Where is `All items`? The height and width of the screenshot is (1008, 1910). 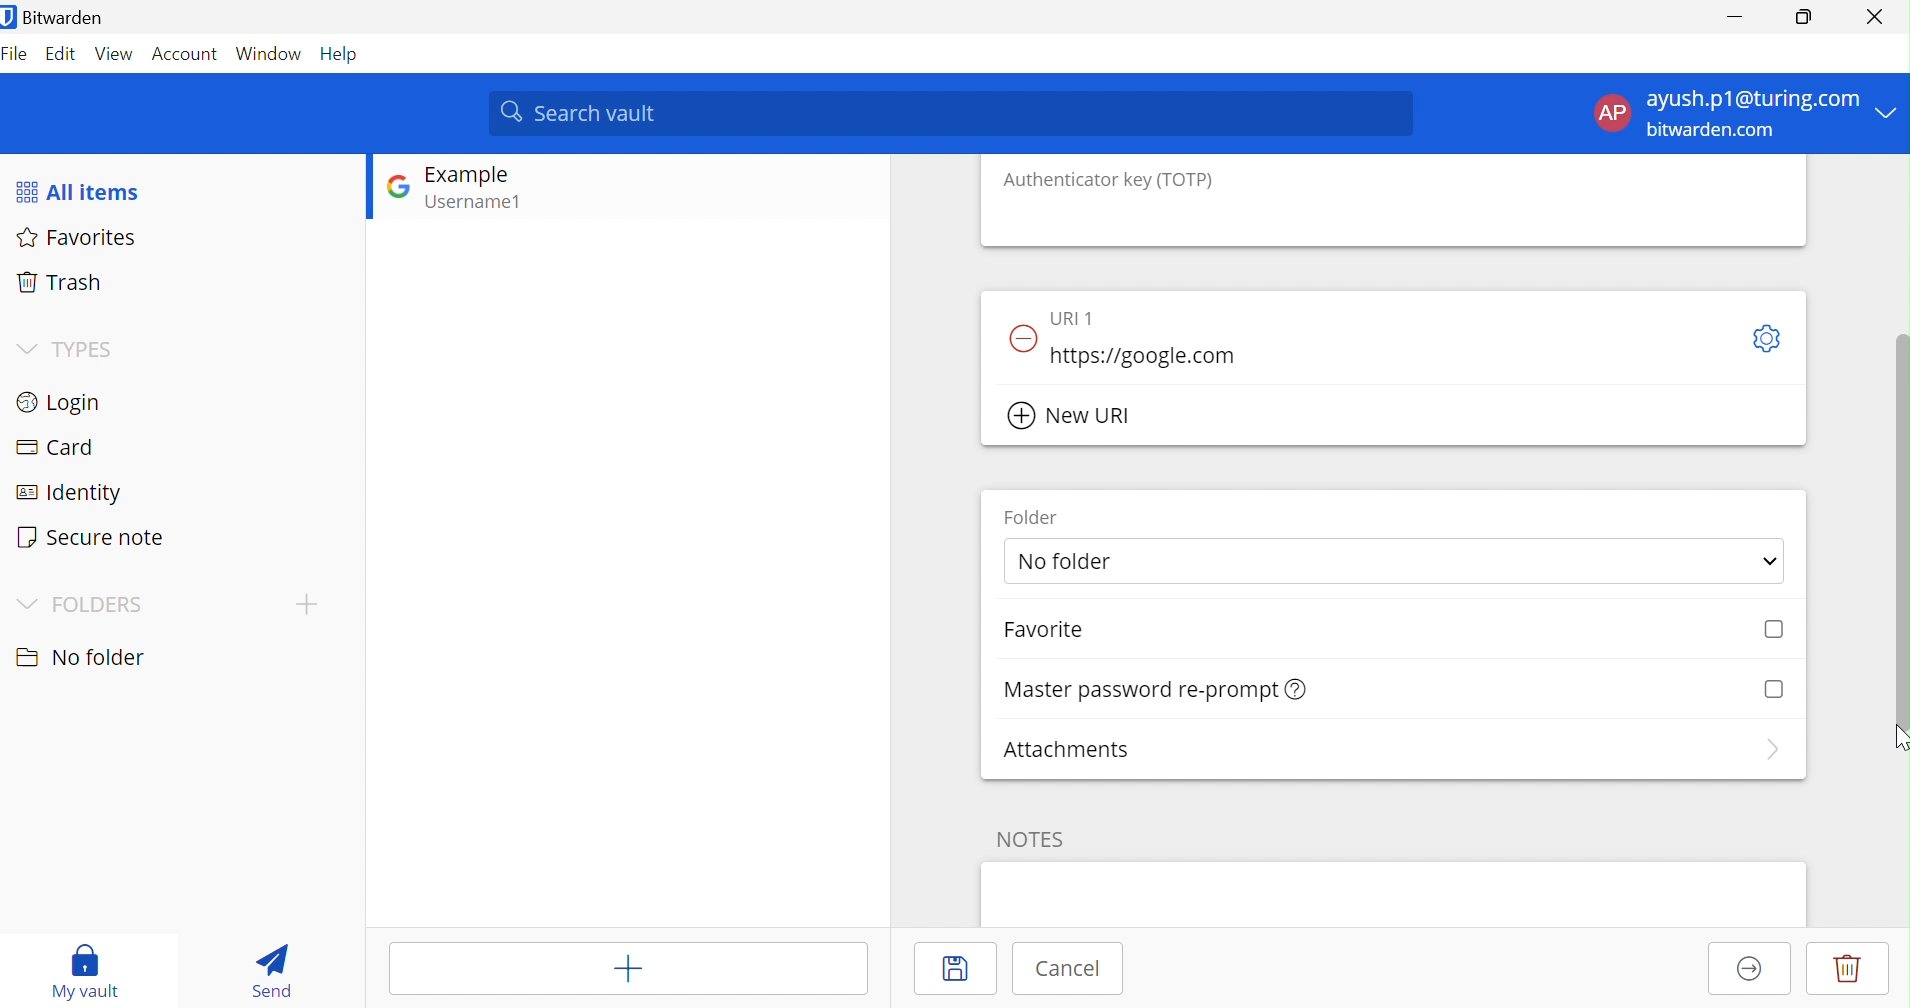
All items is located at coordinates (79, 190).